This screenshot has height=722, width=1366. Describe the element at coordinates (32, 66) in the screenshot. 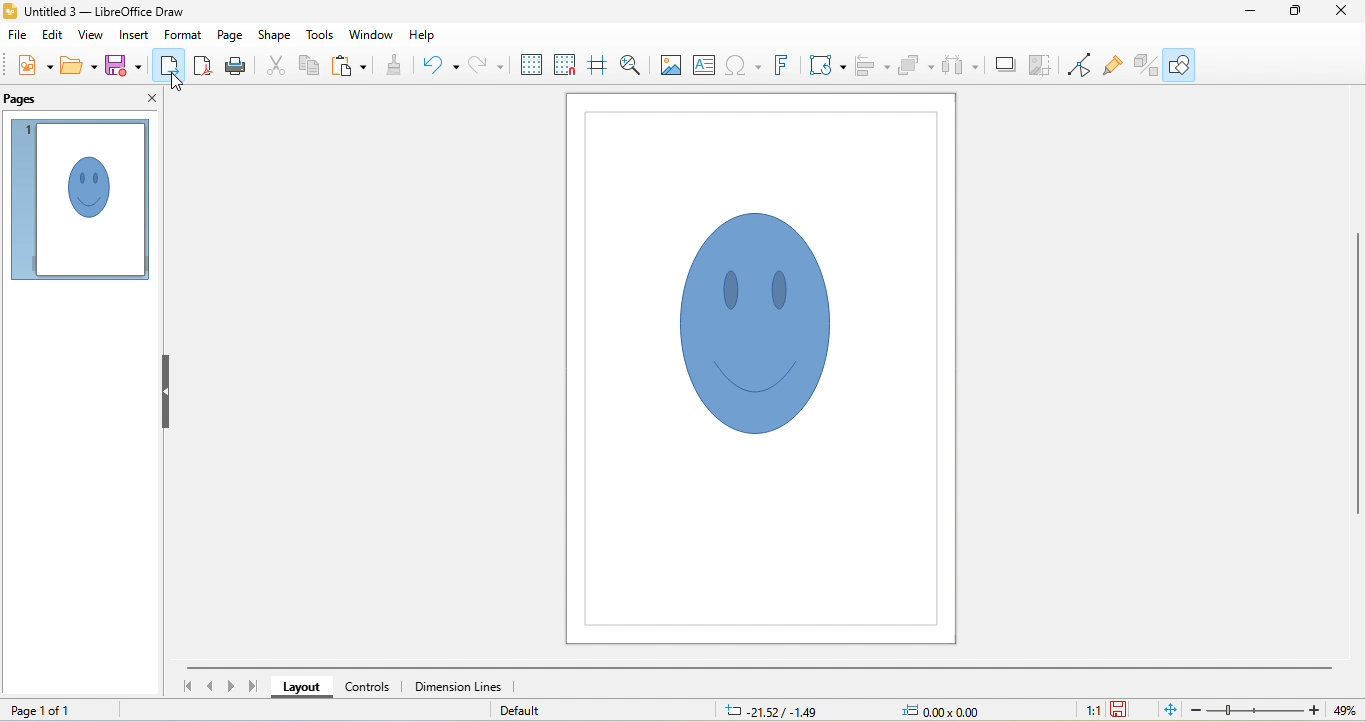

I see `new` at that location.